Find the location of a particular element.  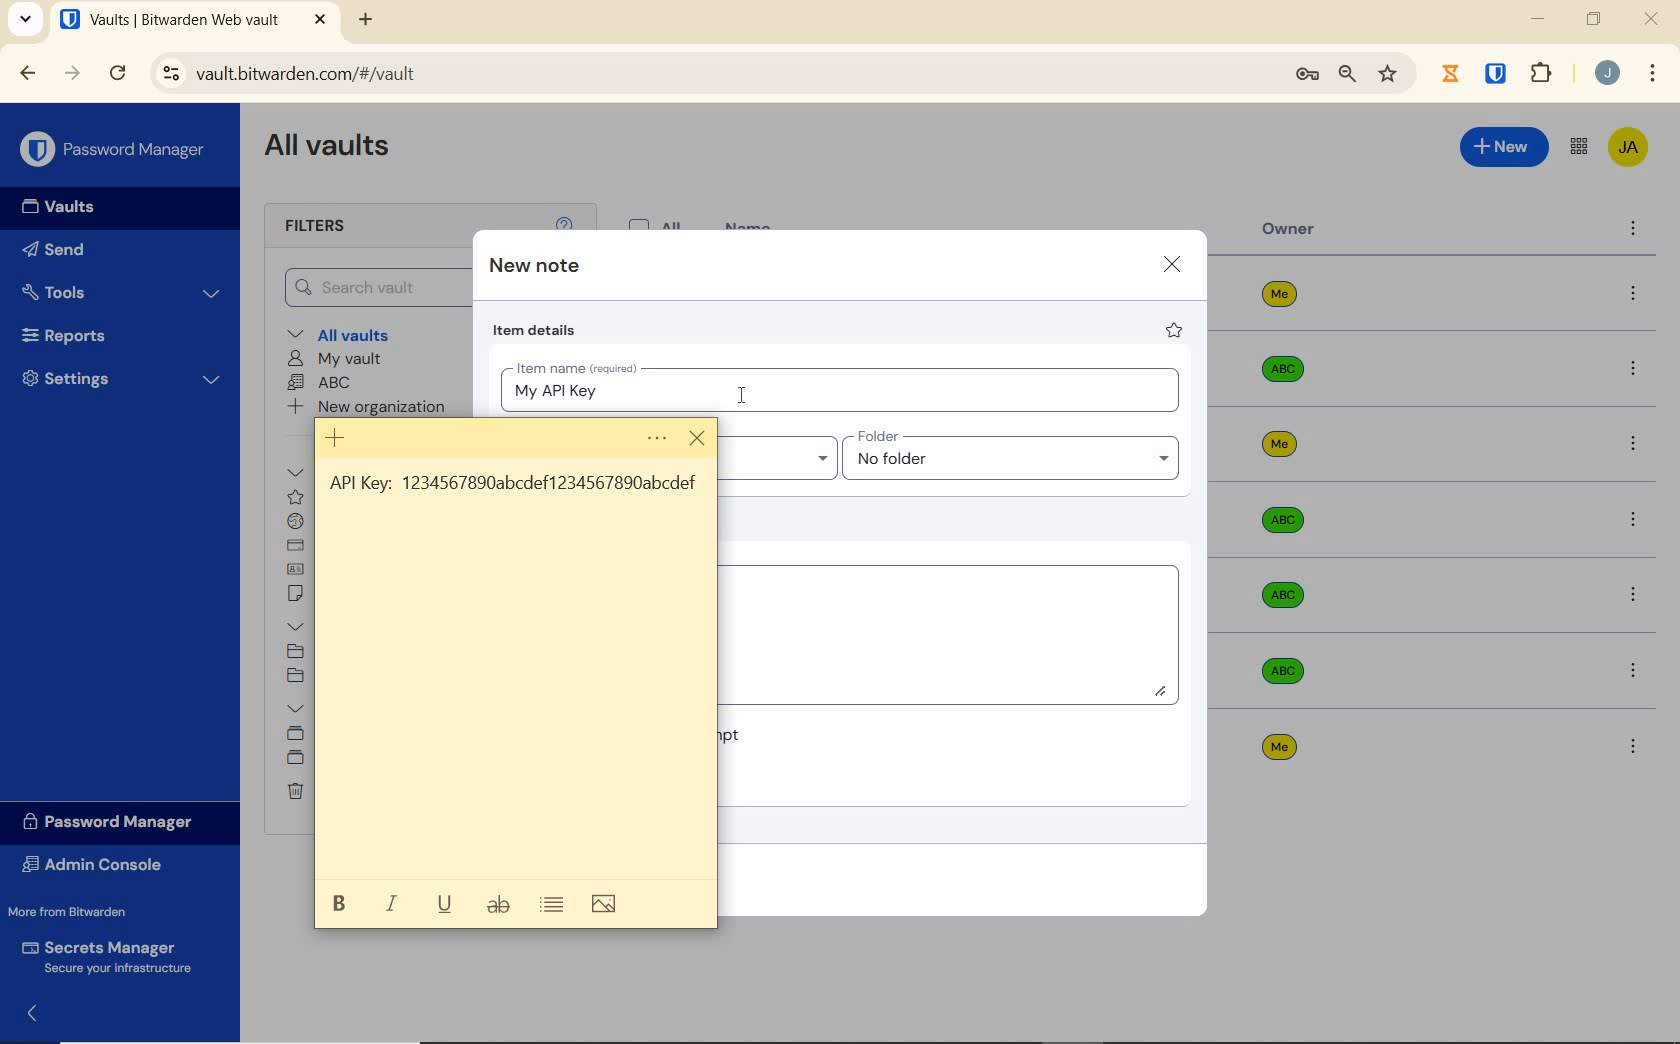

More from Bitwarden is located at coordinates (88, 912).